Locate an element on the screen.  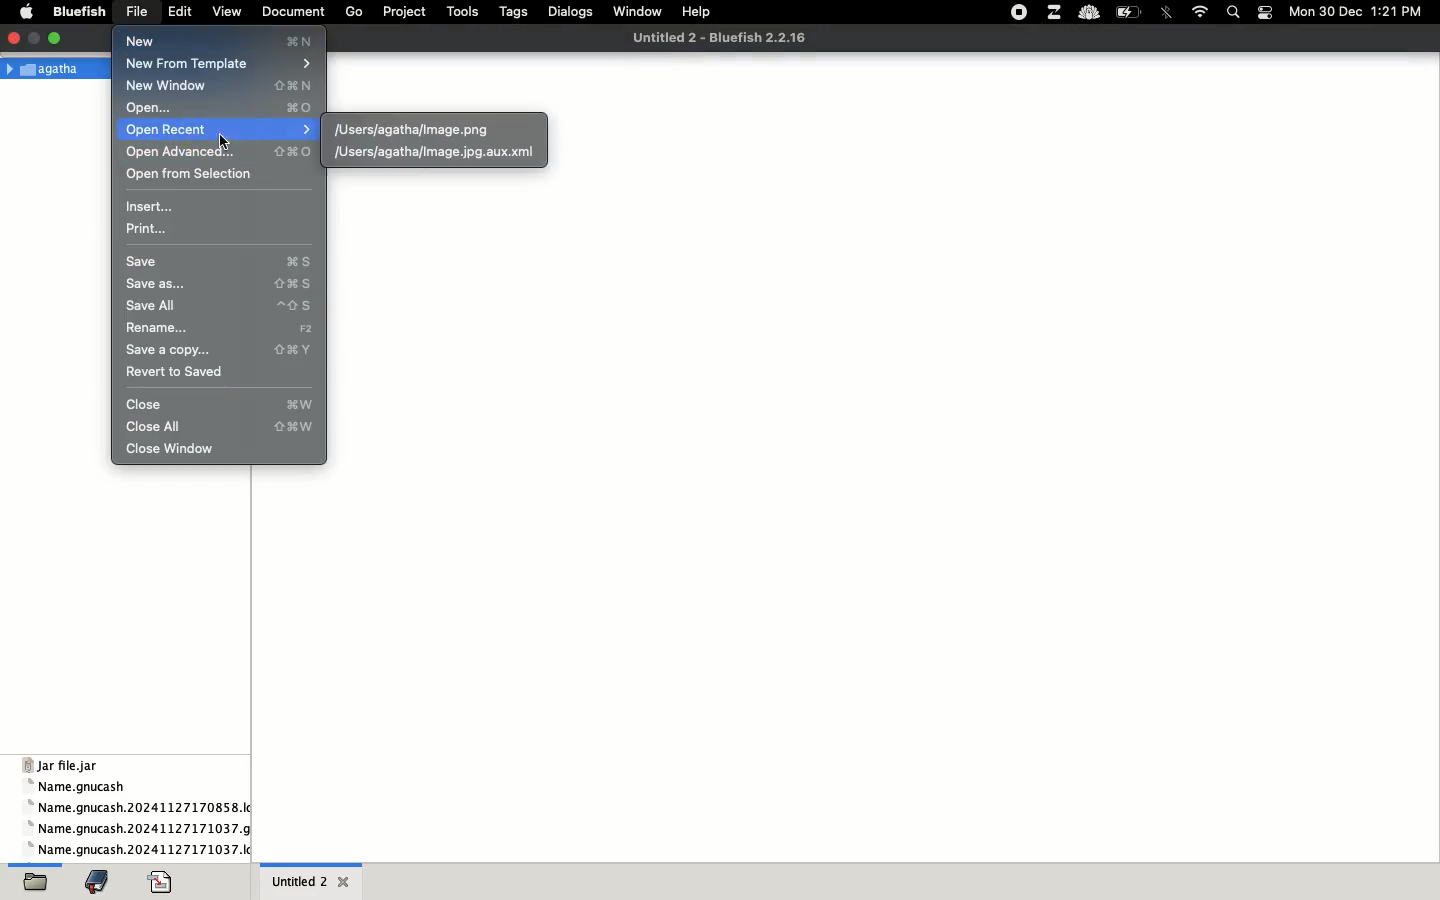
internet is located at coordinates (1201, 12).